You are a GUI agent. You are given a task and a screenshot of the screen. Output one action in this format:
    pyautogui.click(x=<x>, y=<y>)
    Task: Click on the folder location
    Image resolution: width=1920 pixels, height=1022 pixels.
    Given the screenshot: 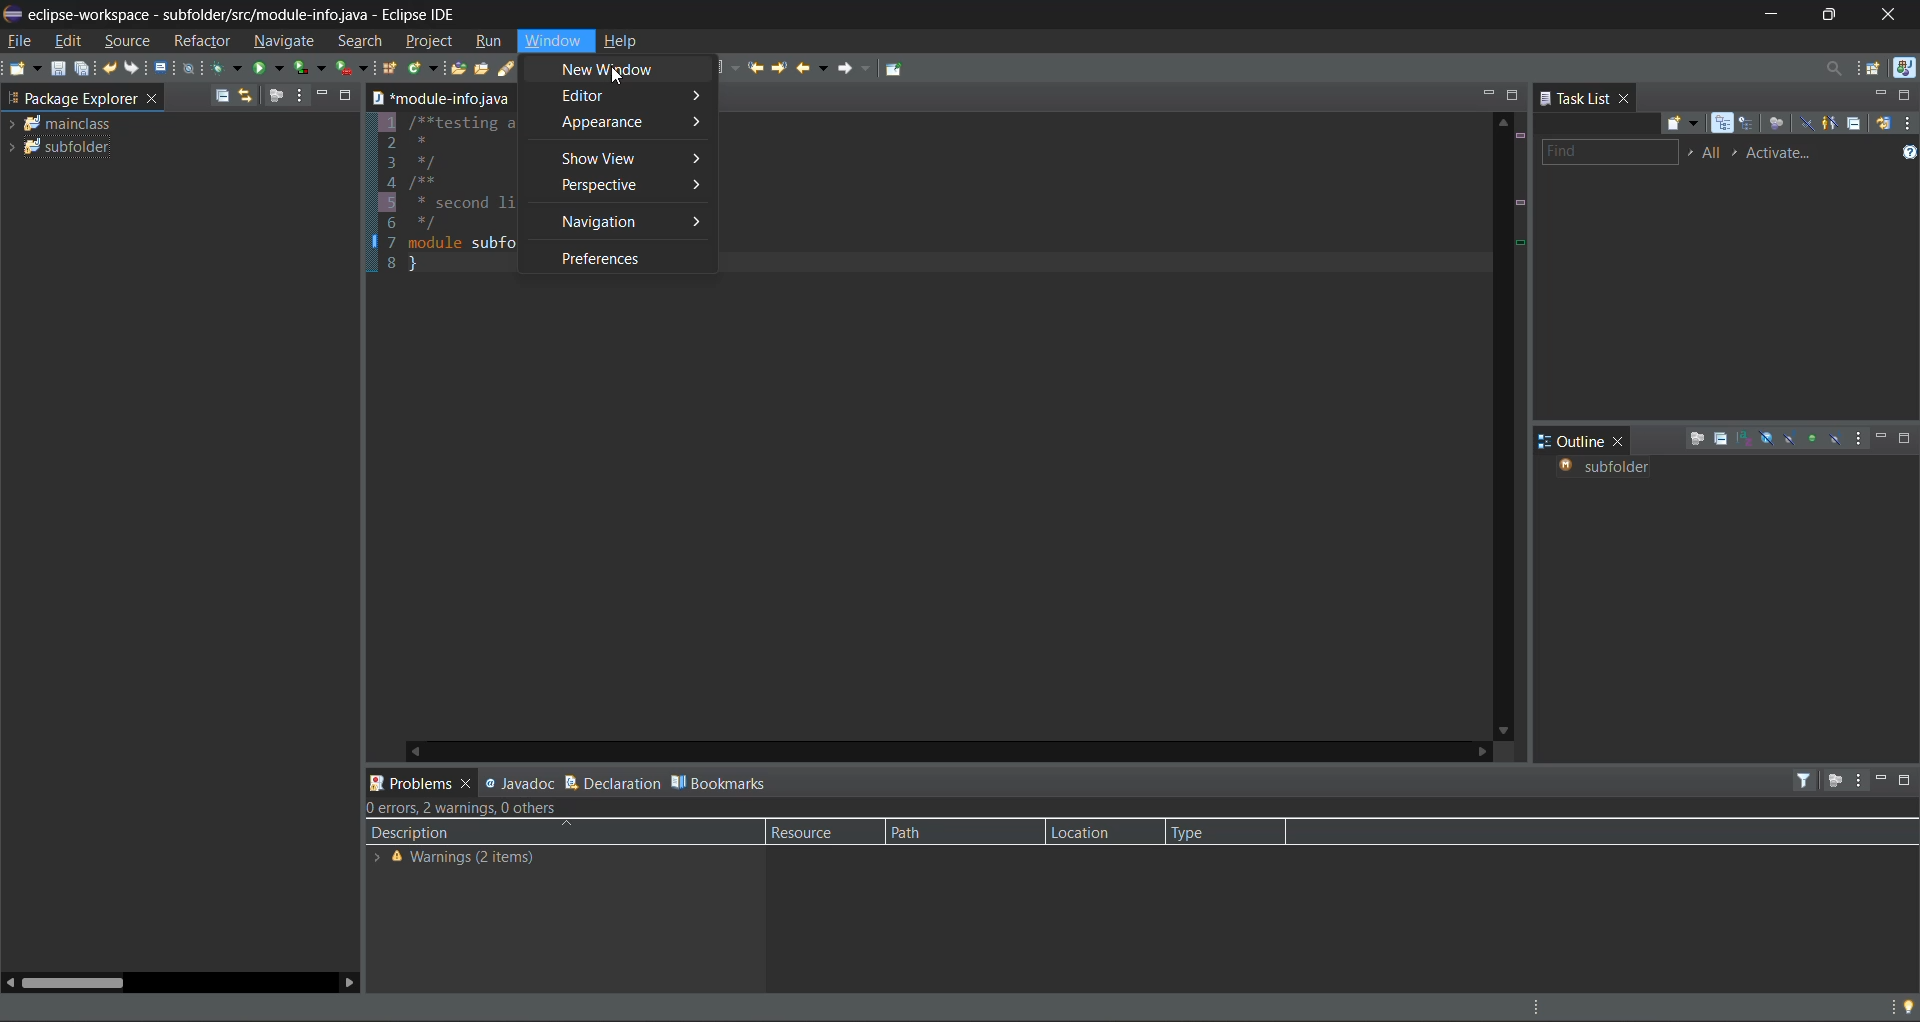 What is the action you would take?
    pyautogui.click(x=439, y=98)
    